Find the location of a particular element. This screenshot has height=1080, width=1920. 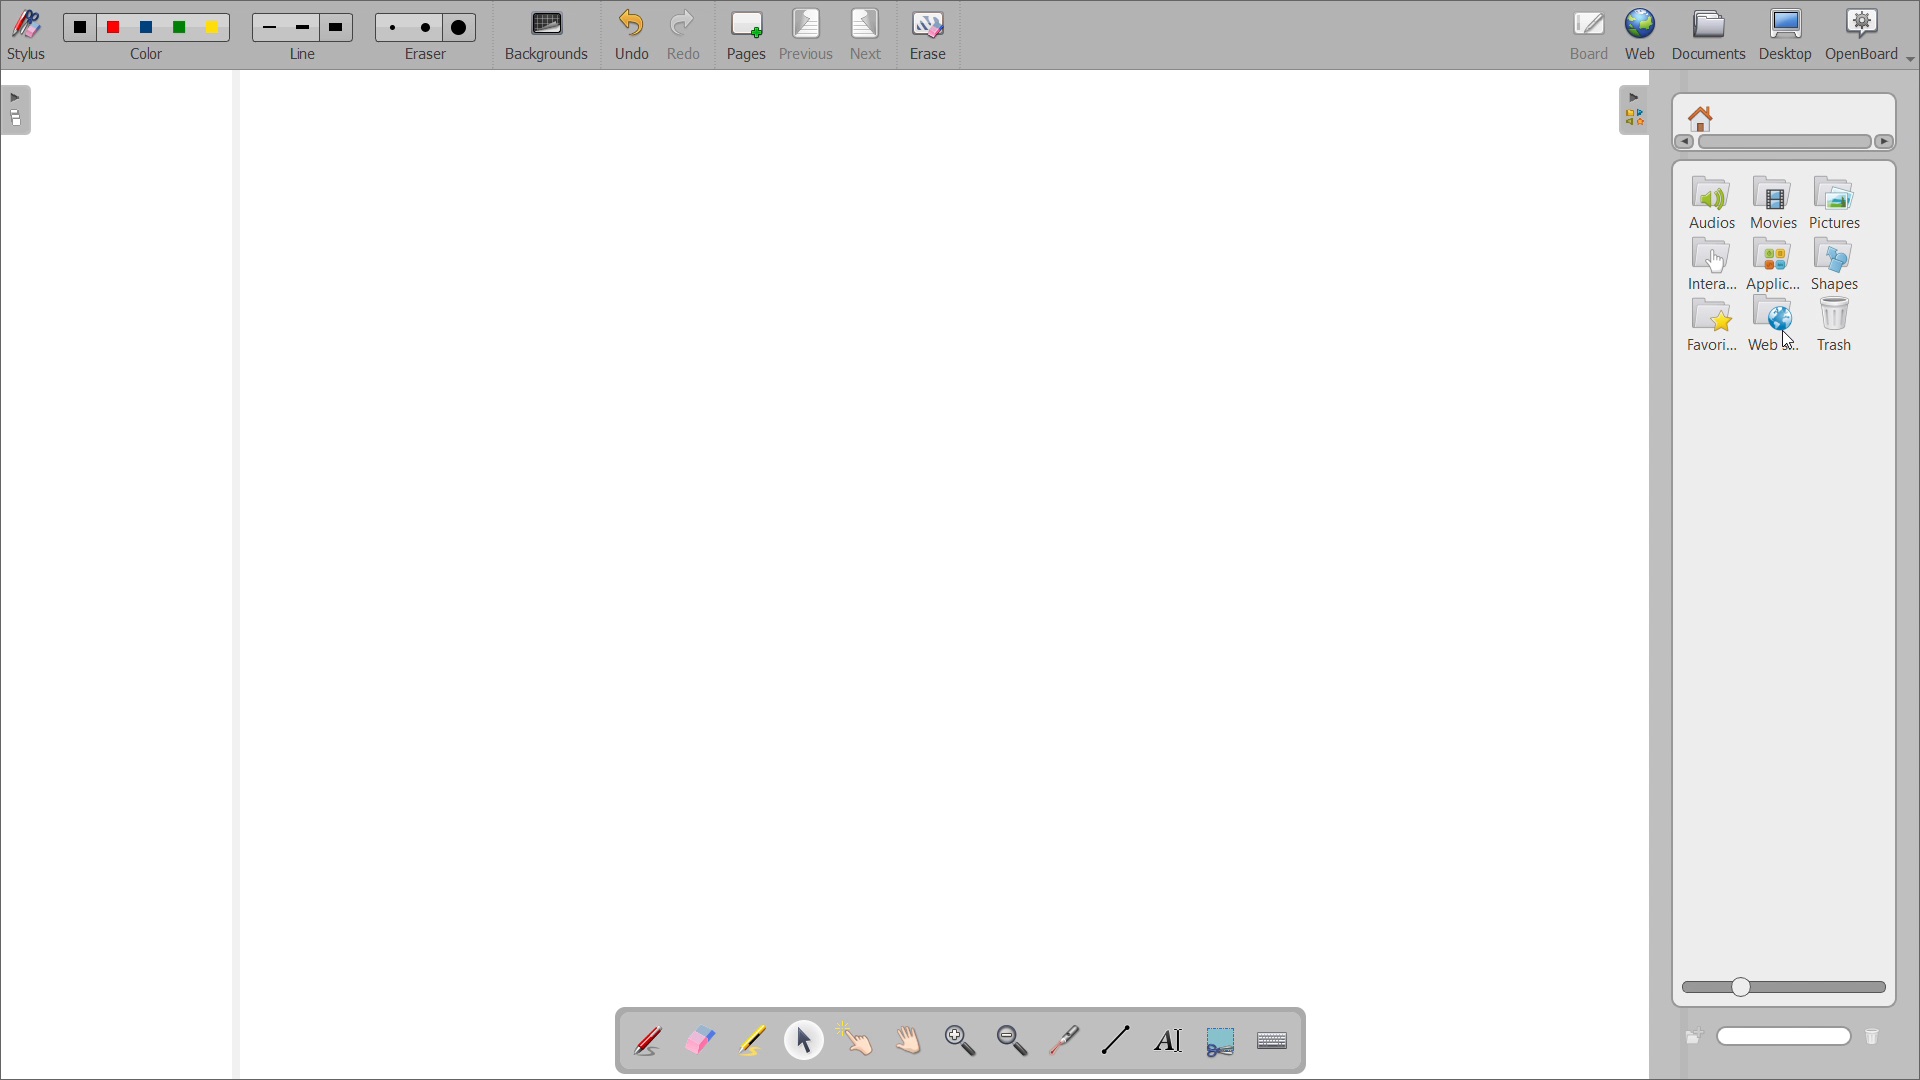

toggle stylus is located at coordinates (26, 34).